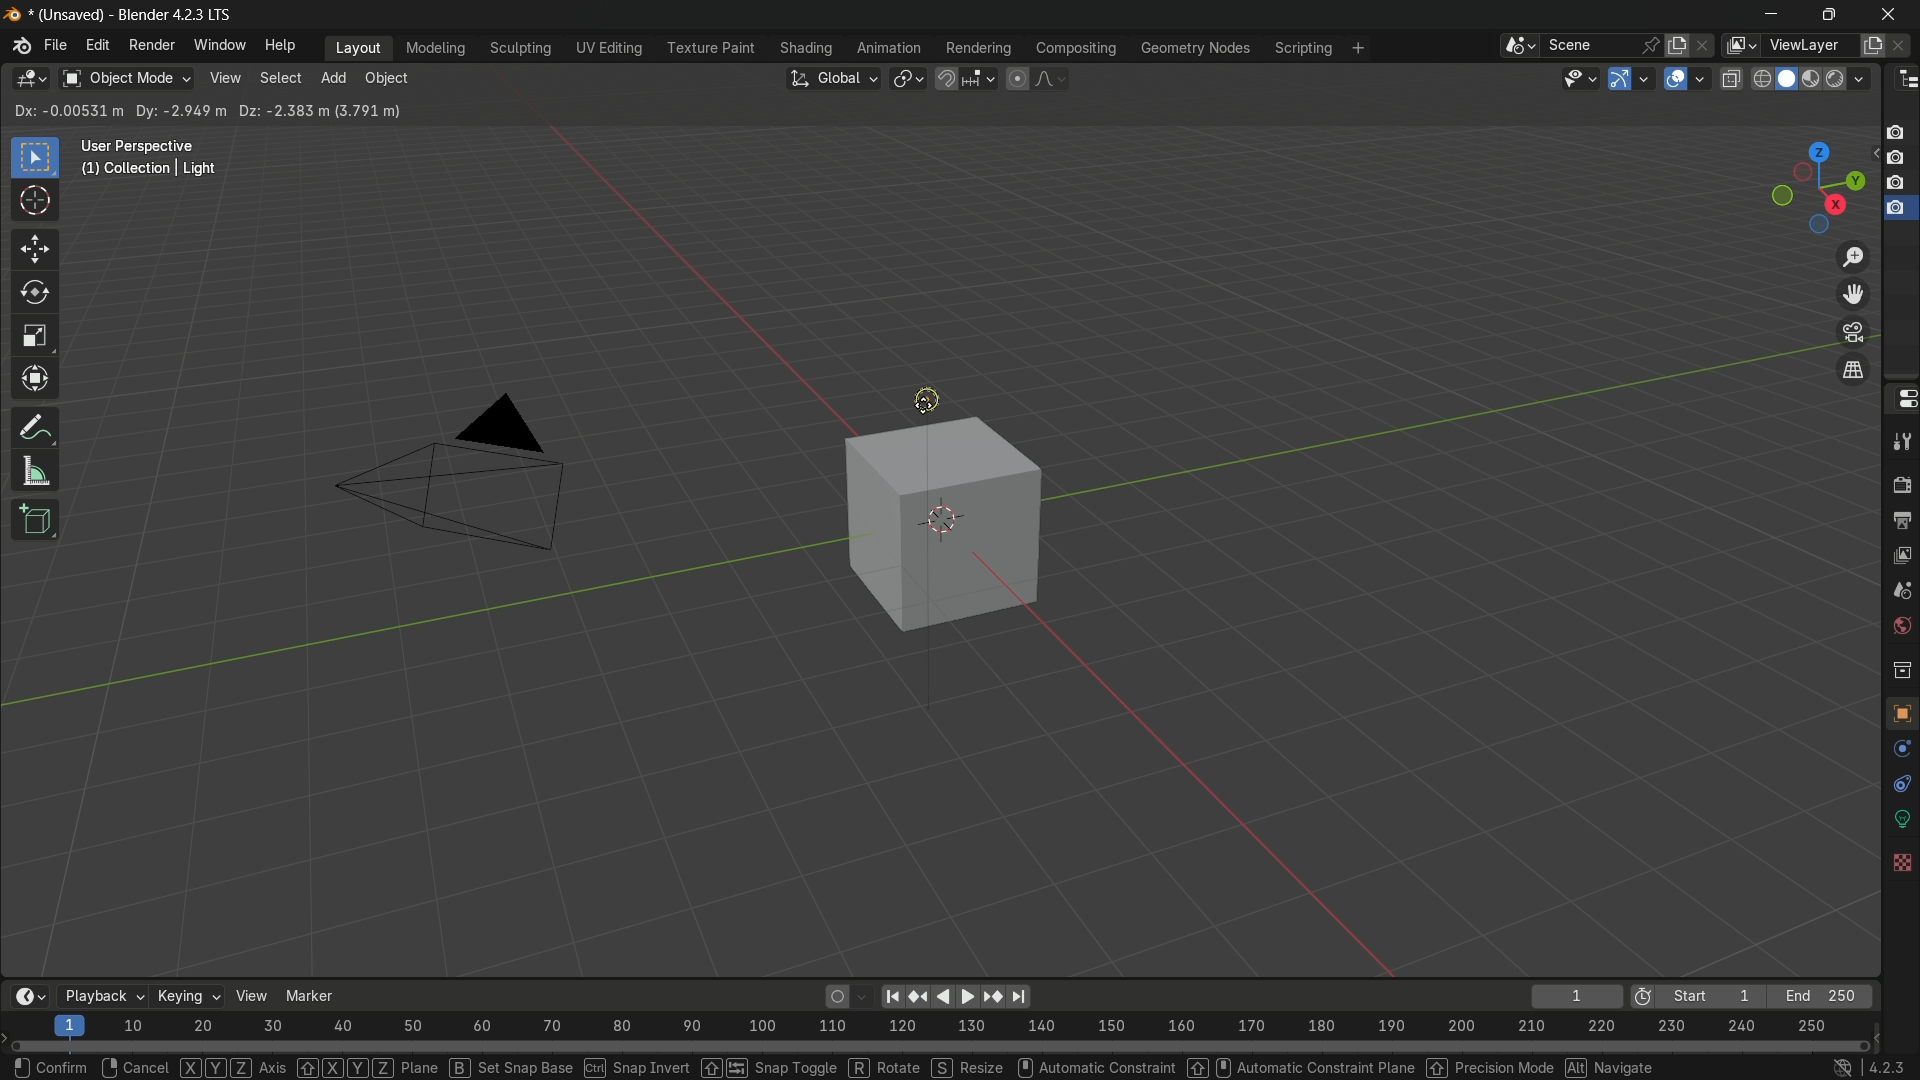  What do you see at coordinates (386, 79) in the screenshot?
I see `object` at bounding box center [386, 79].